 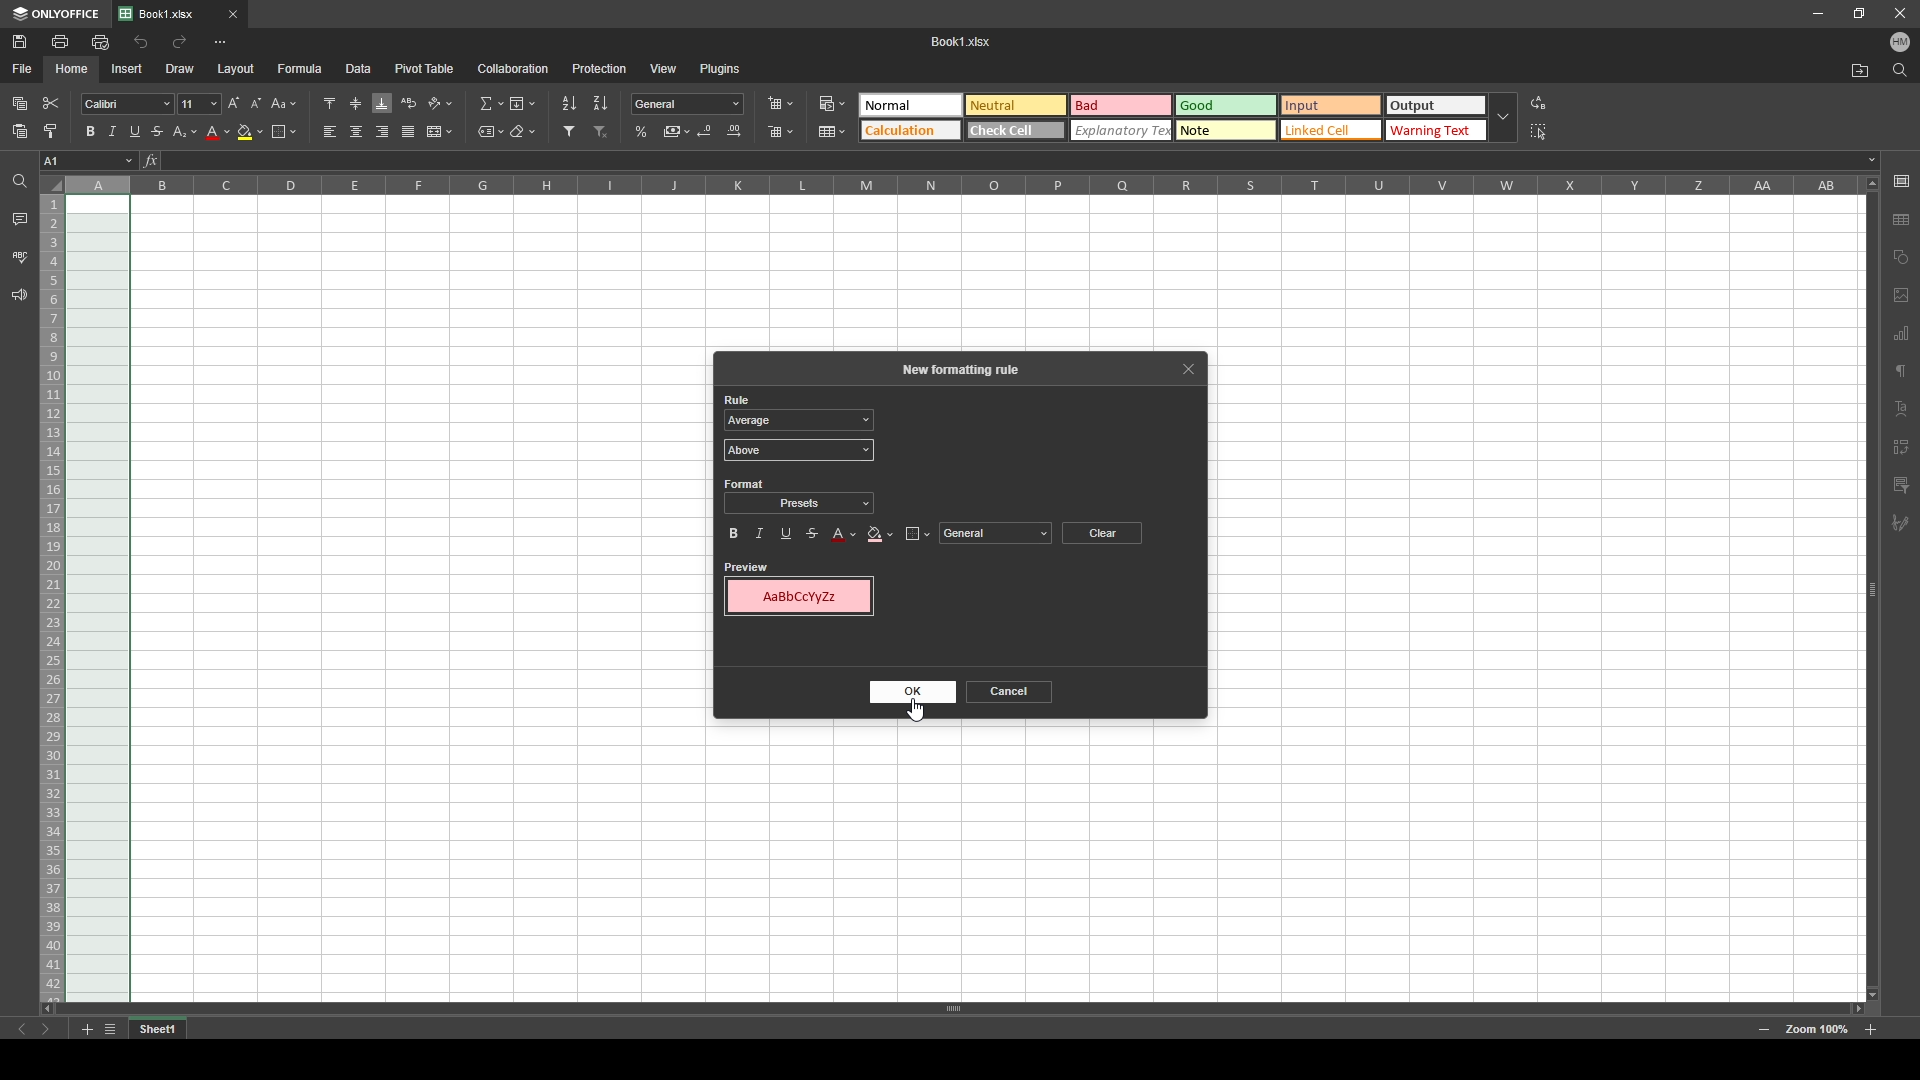 What do you see at coordinates (383, 103) in the screenshot?
I see `align bottom` at bounding box center [383, 103].